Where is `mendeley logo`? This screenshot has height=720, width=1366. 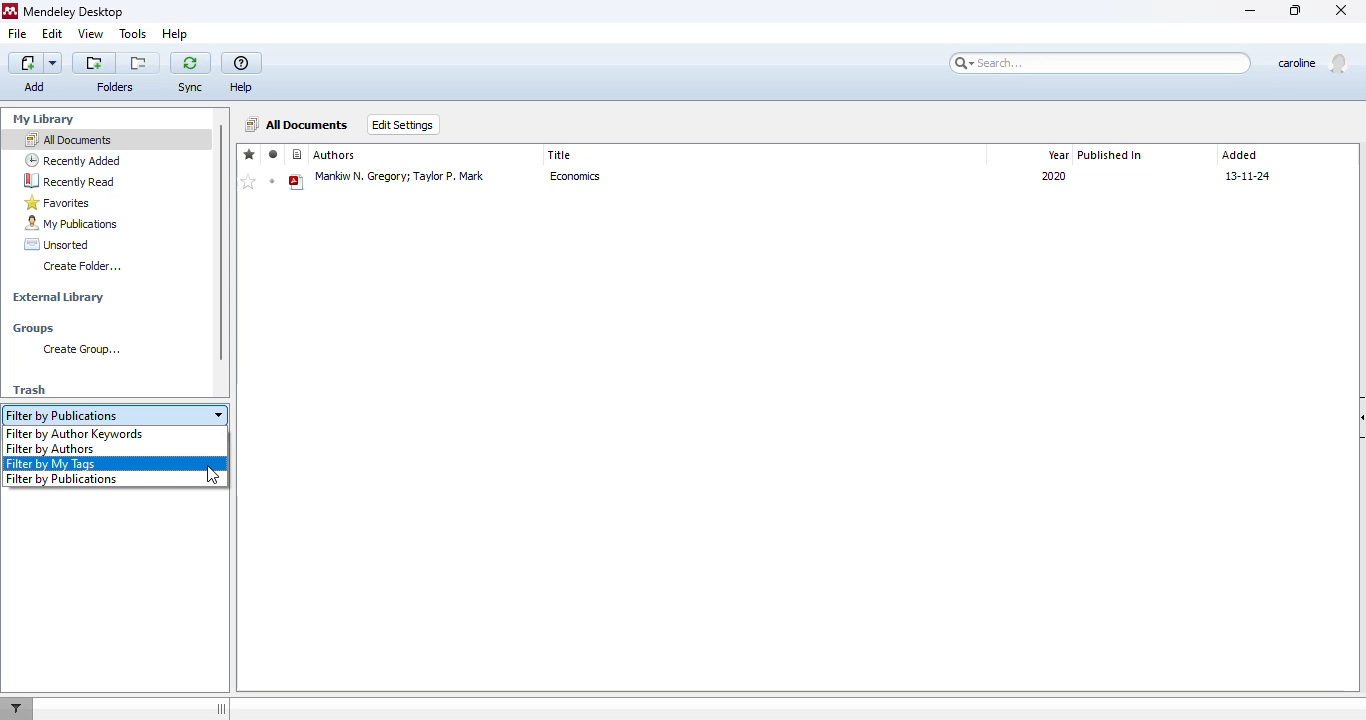 mendeley logo is located at coordinates (10, 11).